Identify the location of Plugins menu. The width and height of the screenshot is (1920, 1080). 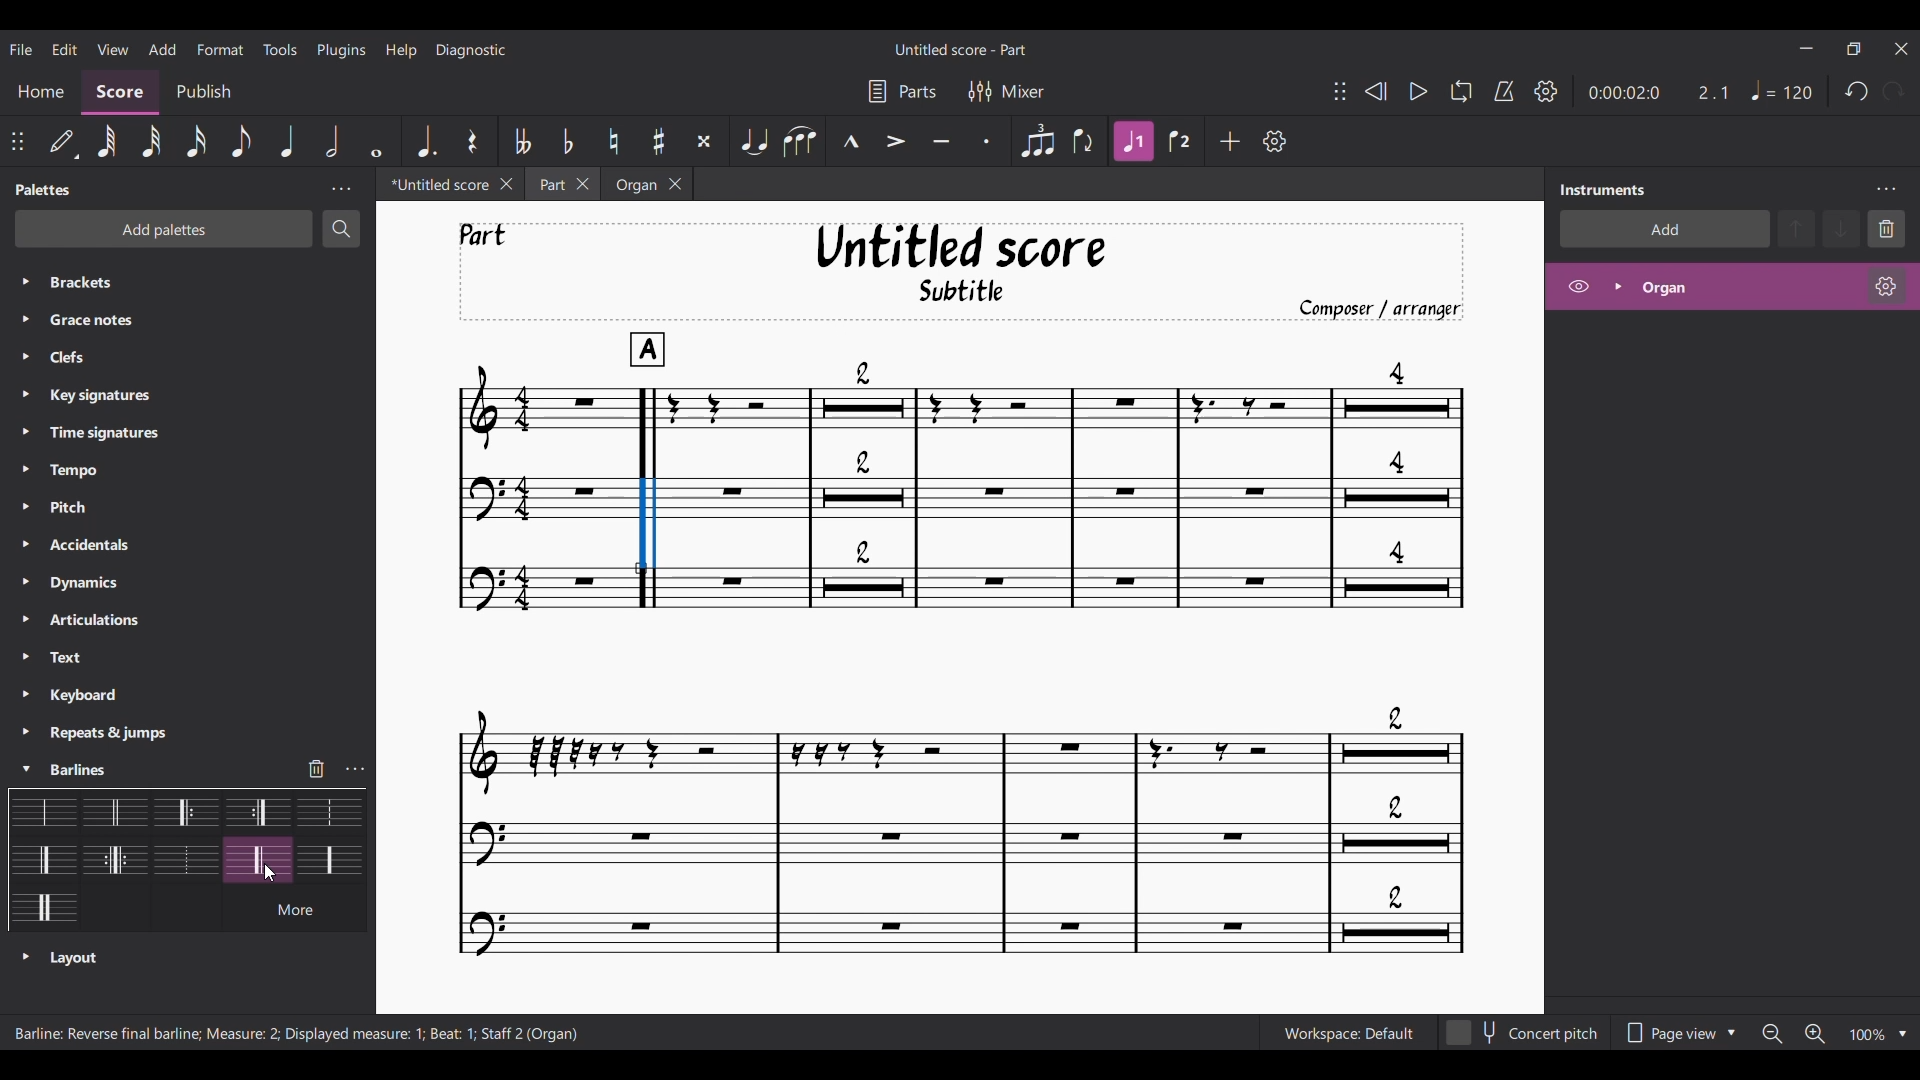
(341, 49).